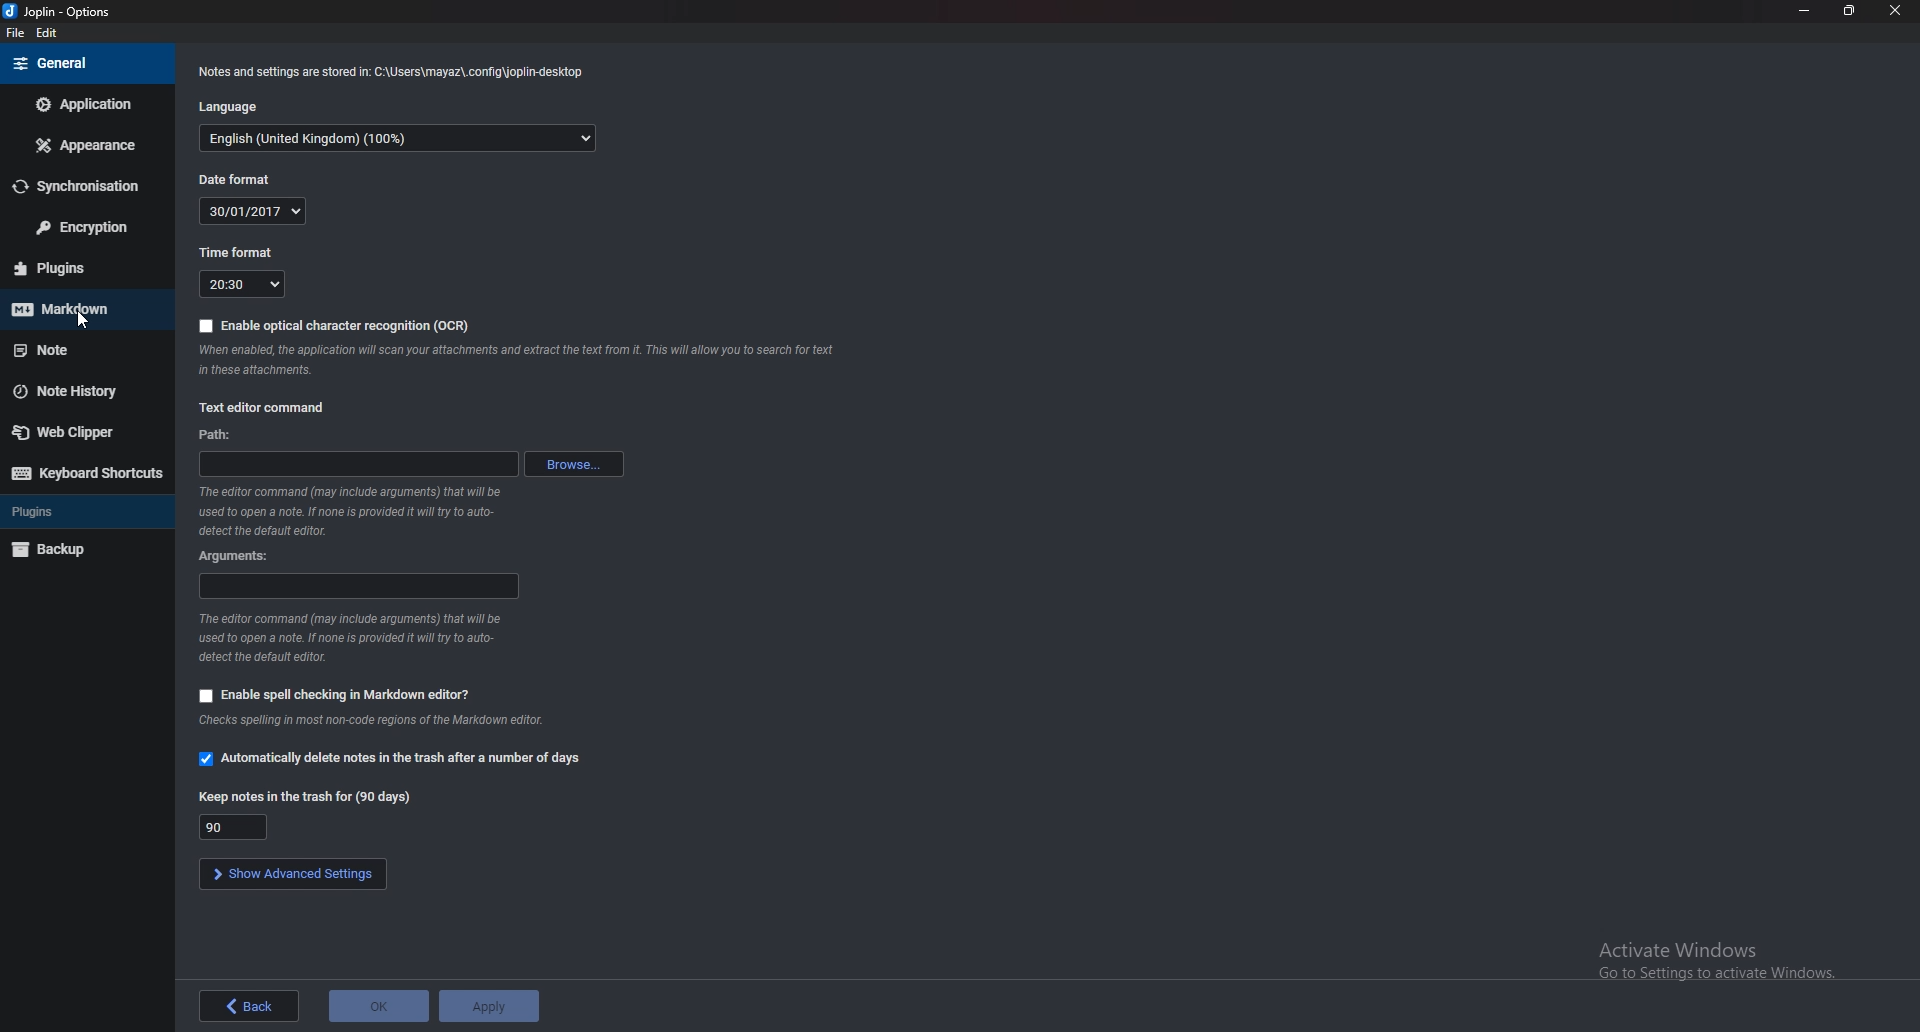 The image size is (1920, 1032). What do you see at coordinates (85, 433) in the screenshot?
I see `Web Clipper` at bounding box center [85, 433].